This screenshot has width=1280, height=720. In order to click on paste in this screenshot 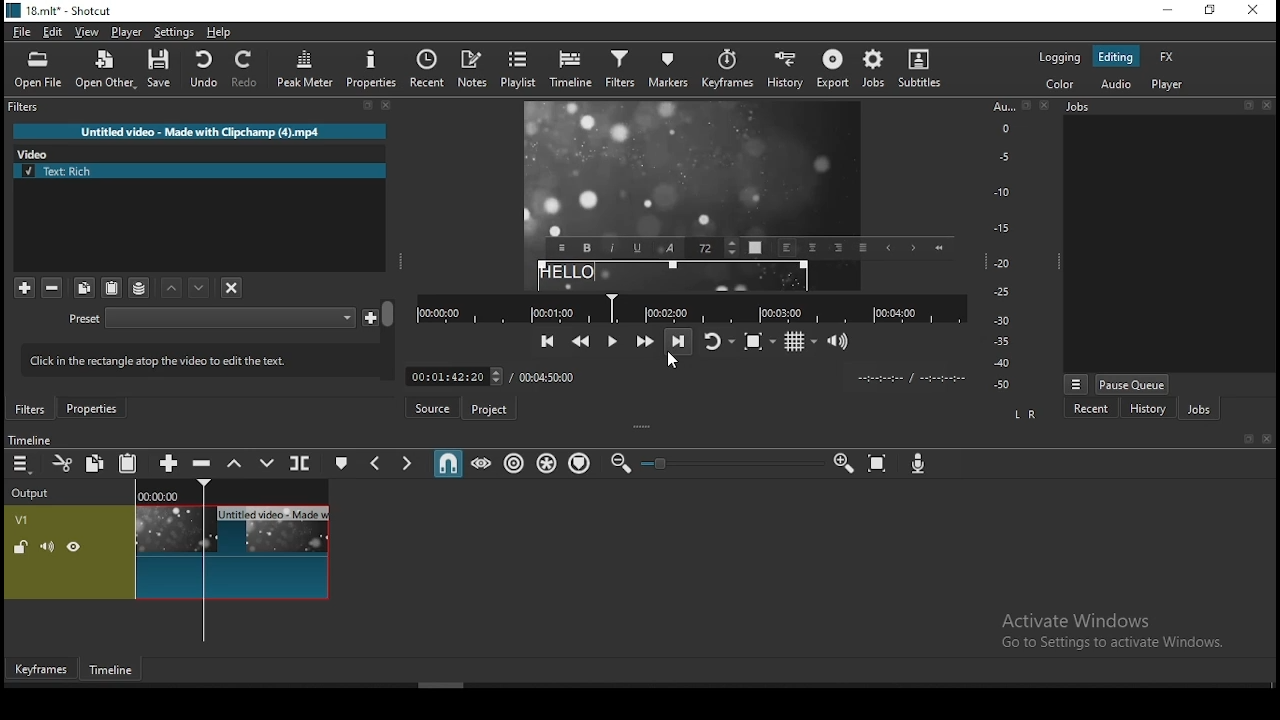, I will do `click(128, 462)`.